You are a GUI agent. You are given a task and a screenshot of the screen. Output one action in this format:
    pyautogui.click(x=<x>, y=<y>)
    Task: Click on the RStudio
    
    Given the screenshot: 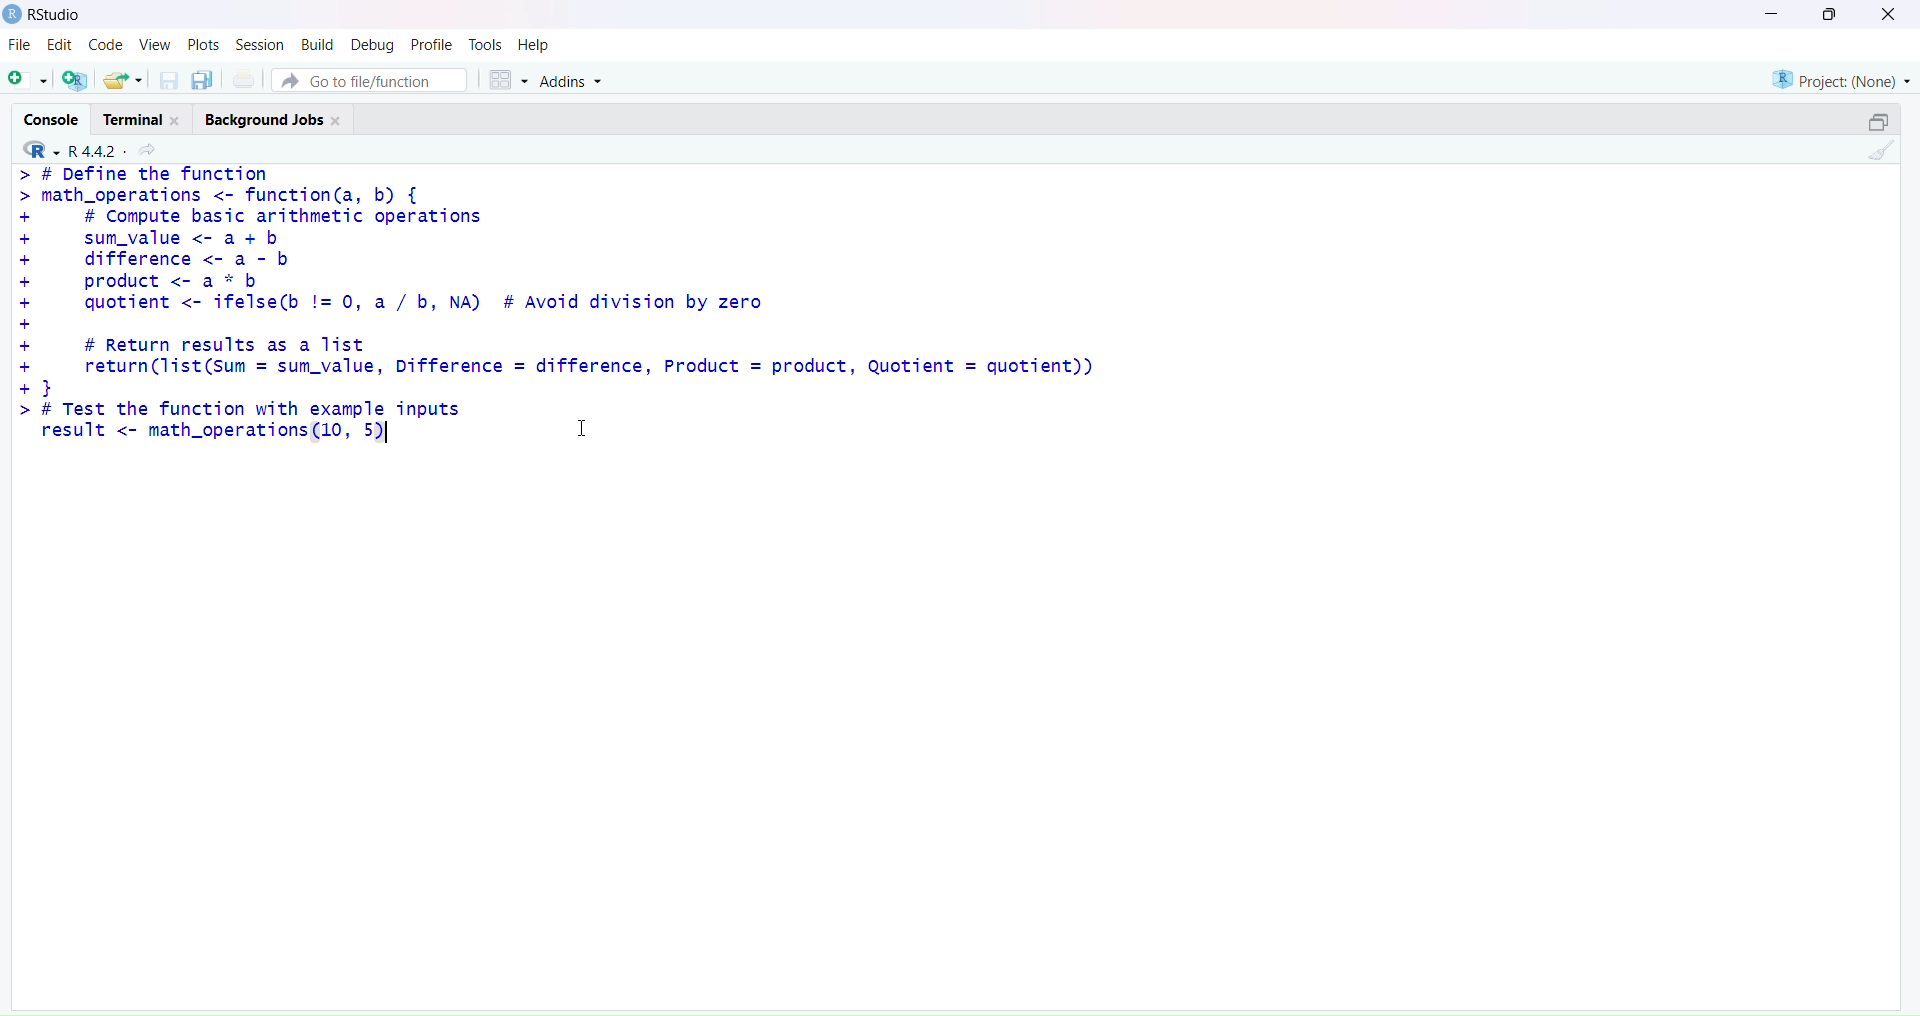 What is the action you would take?
    pyautogui.click(x=45, y=15)
    